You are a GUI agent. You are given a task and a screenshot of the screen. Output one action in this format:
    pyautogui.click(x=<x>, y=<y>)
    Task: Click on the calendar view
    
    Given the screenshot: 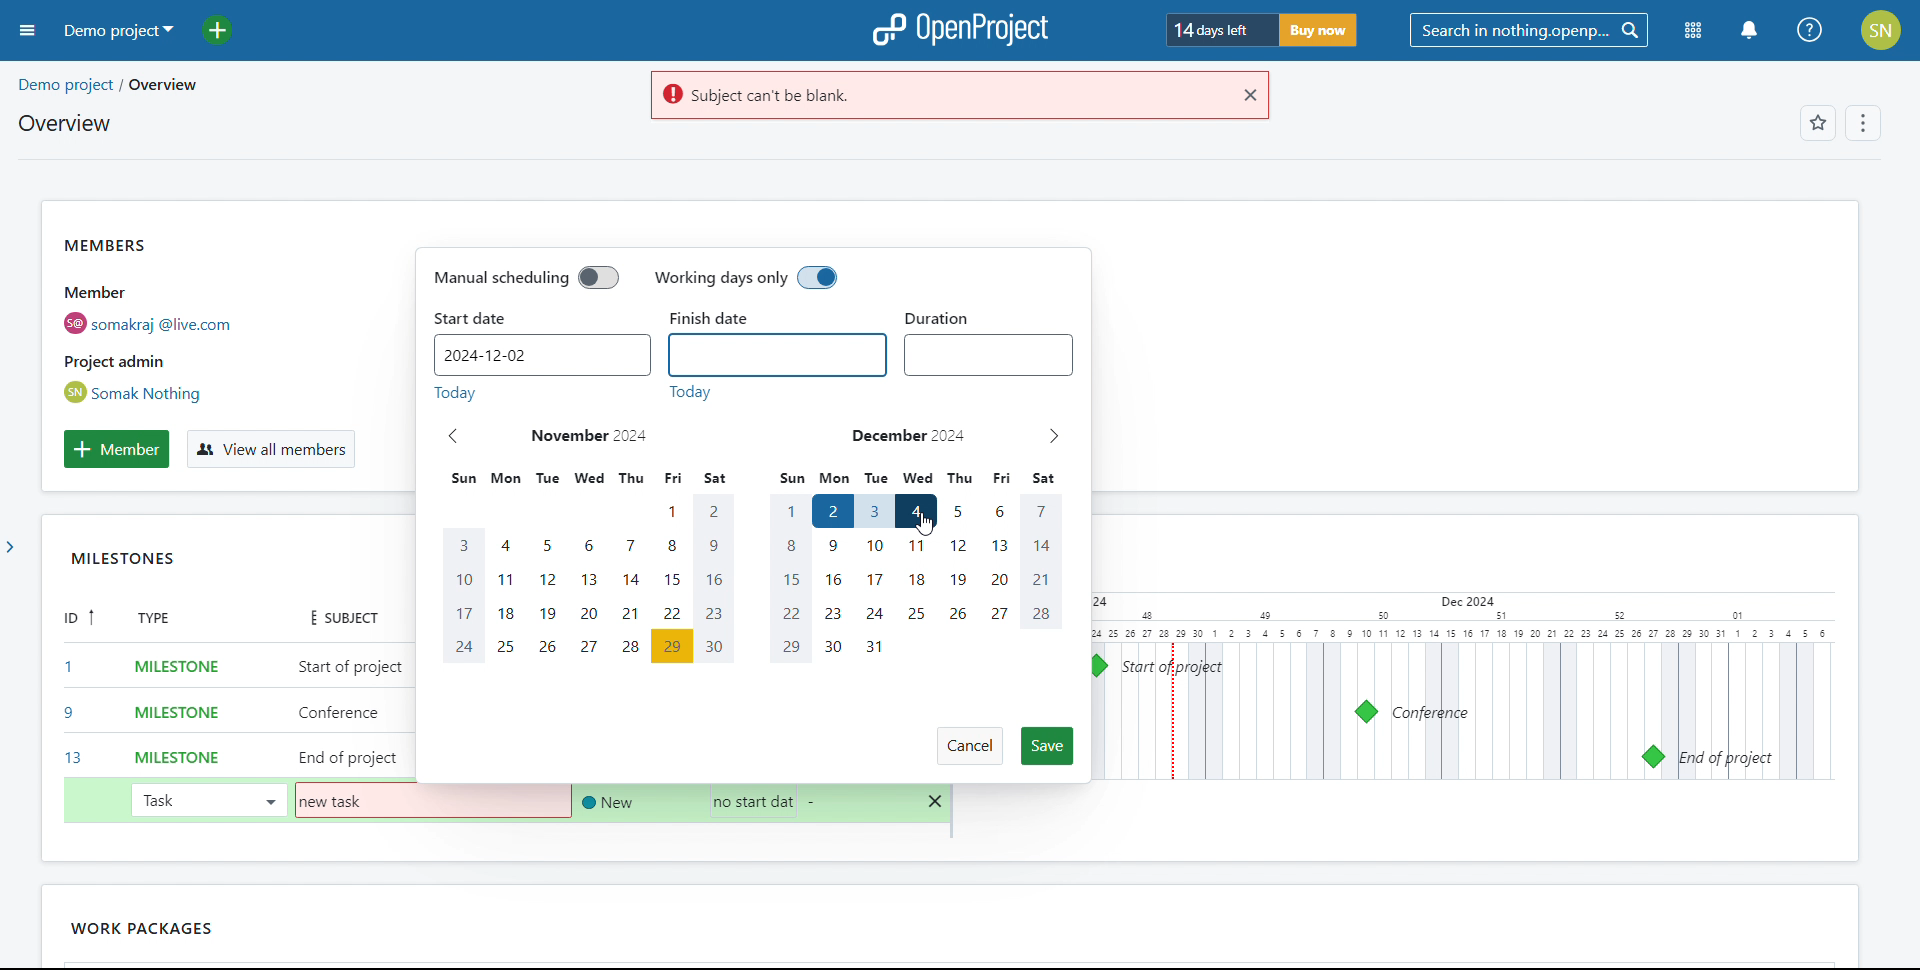 What is the action you would take?
    pyautogui.click(x=1458, y=687)
    